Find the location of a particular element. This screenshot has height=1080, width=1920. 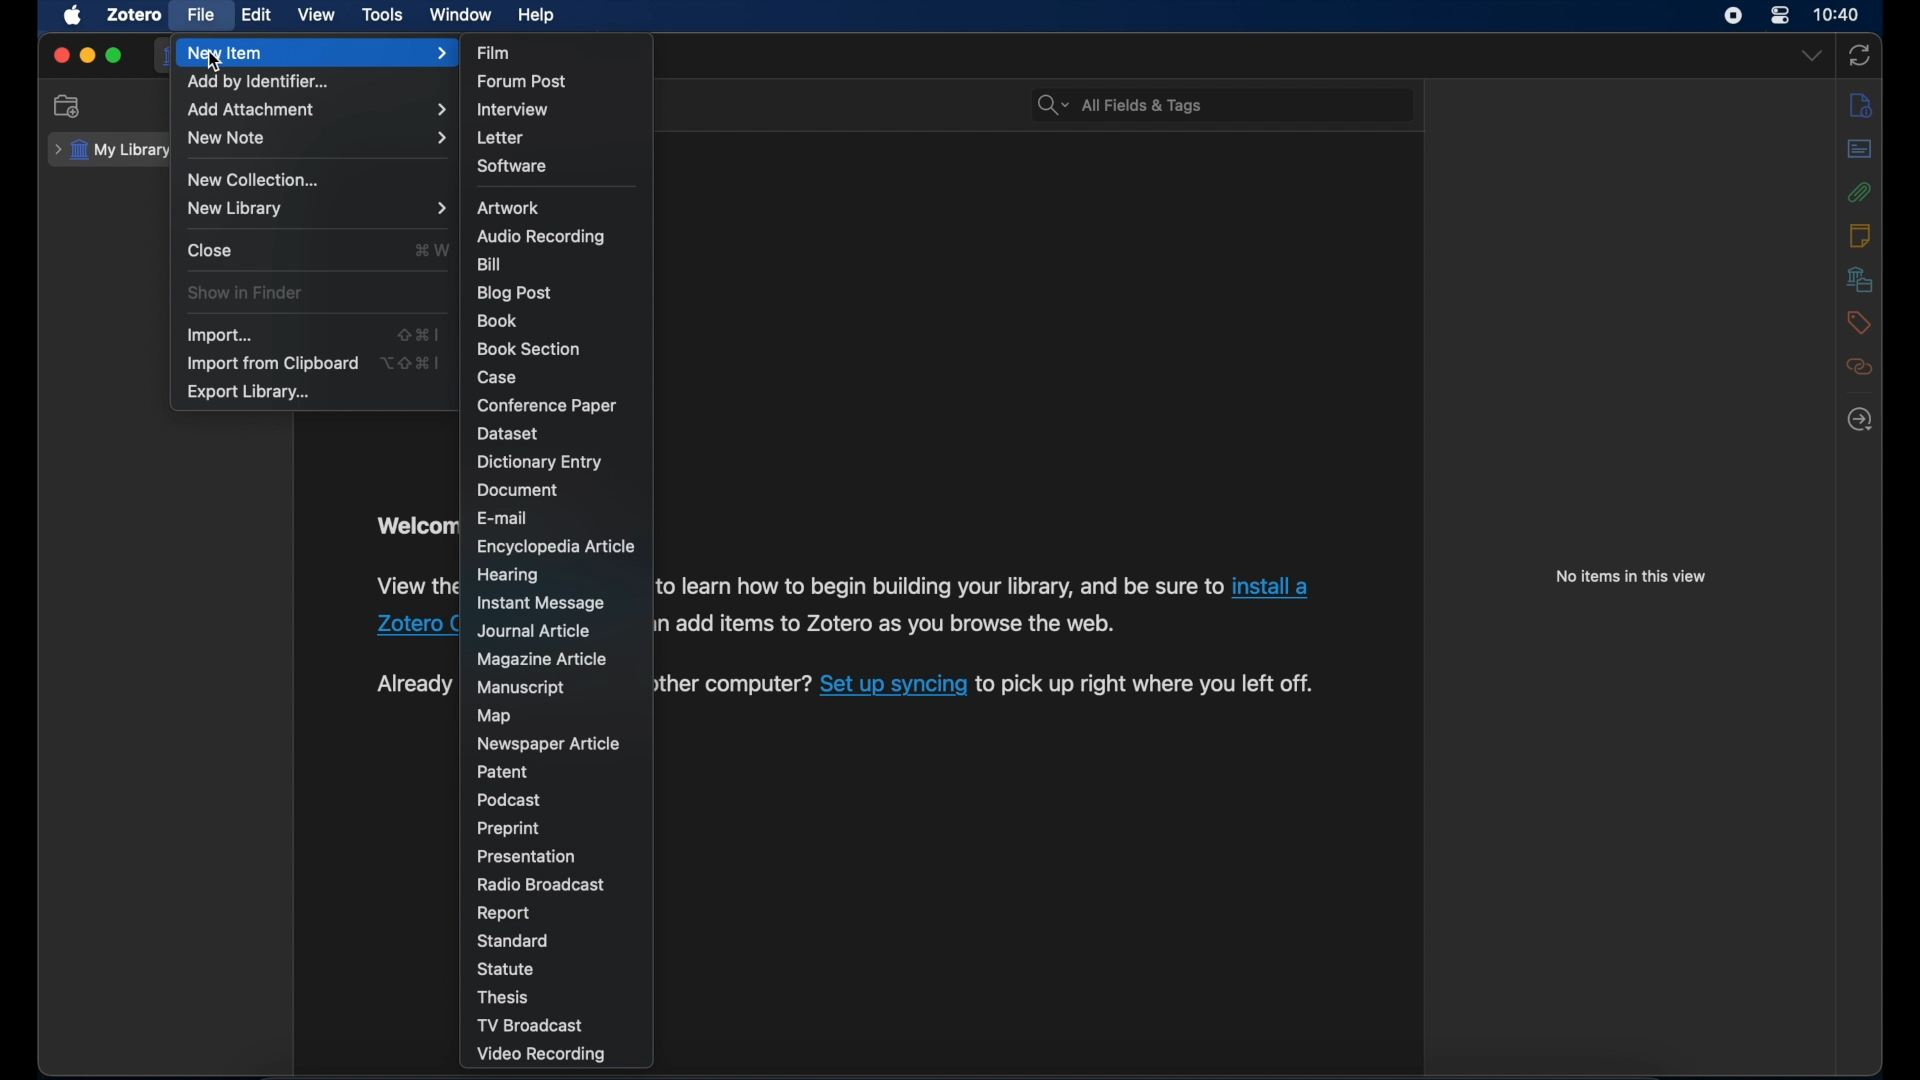

zotero is located at coordinates (132, 14).